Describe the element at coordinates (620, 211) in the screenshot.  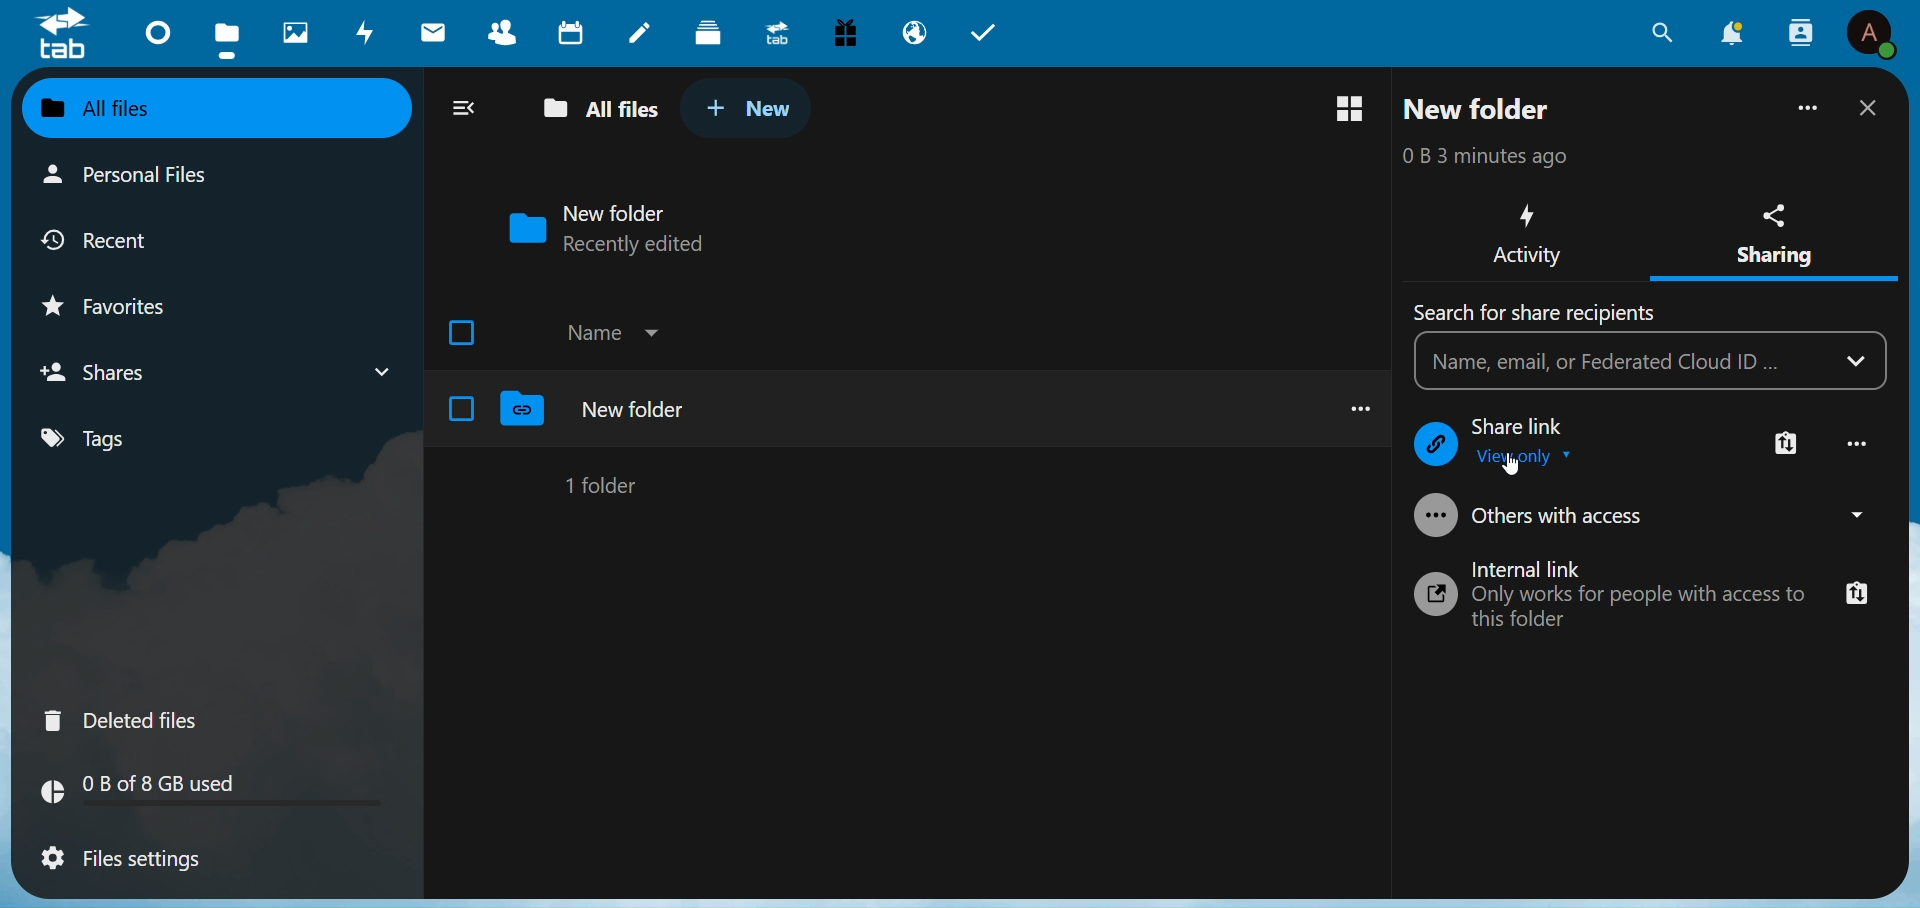
I see `New Folder` at that location.